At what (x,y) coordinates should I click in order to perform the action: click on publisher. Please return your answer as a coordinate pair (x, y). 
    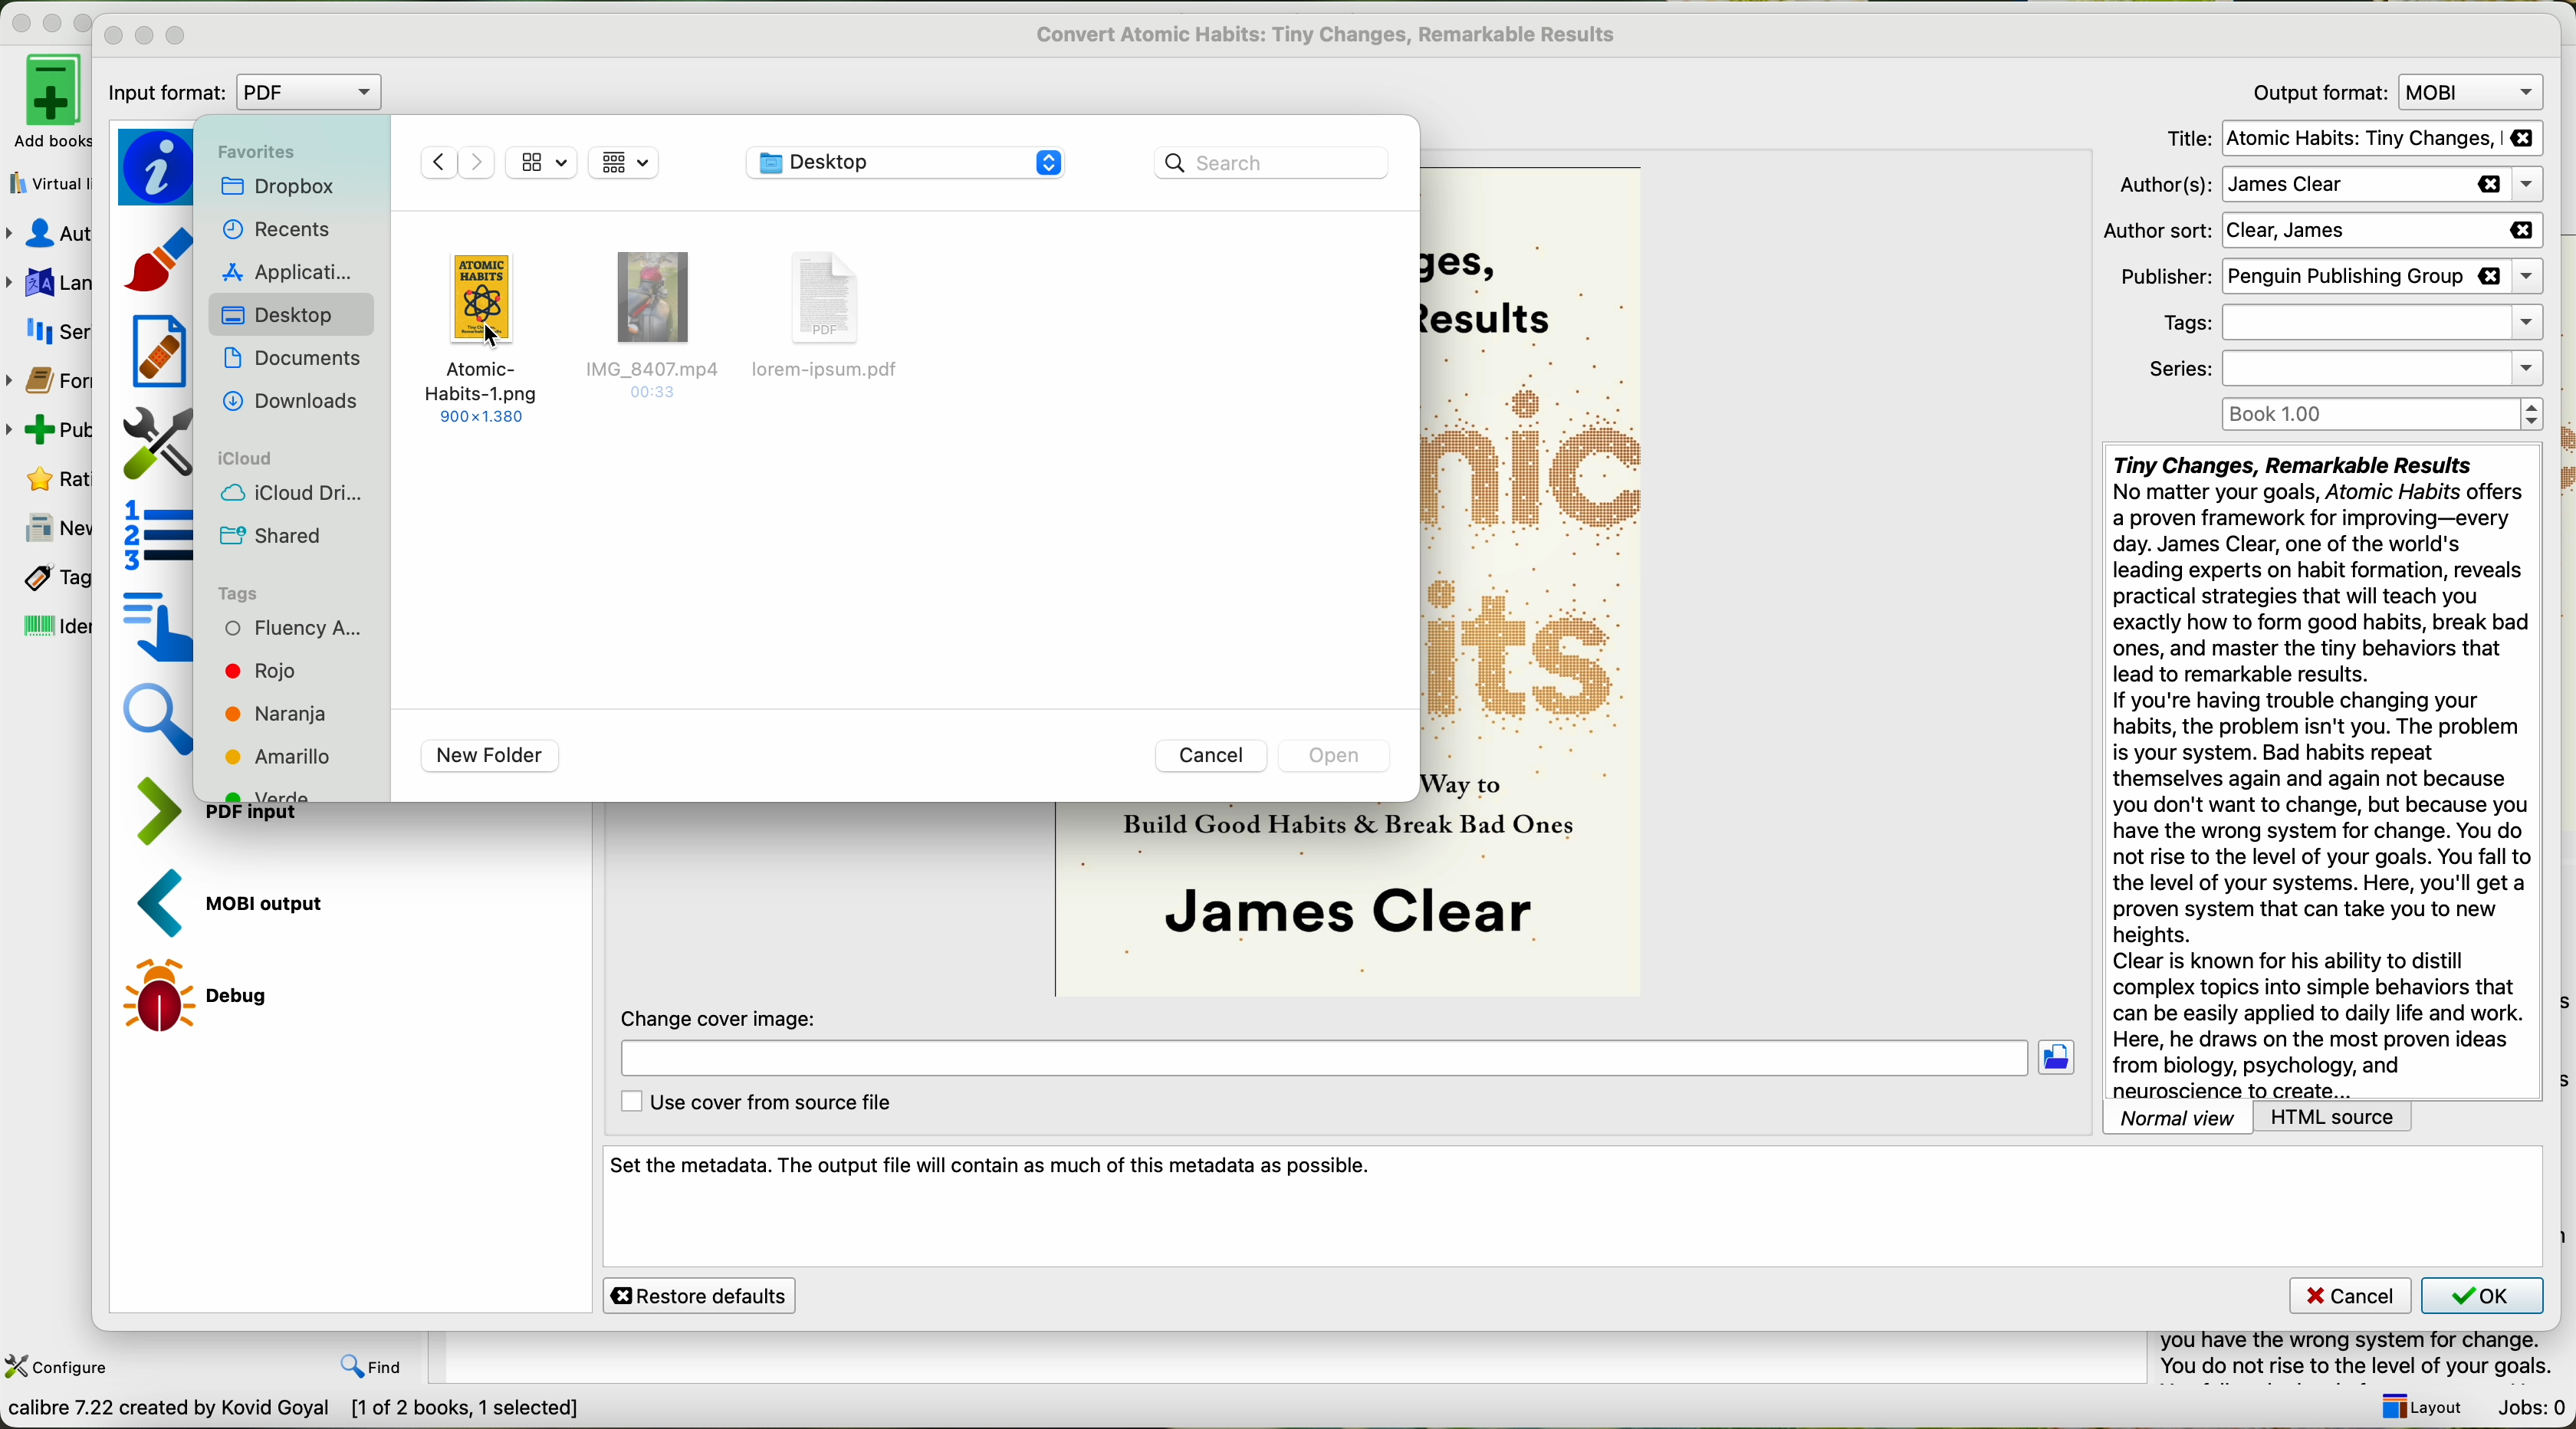
    Looking at the image, I should click on (2326, 277).